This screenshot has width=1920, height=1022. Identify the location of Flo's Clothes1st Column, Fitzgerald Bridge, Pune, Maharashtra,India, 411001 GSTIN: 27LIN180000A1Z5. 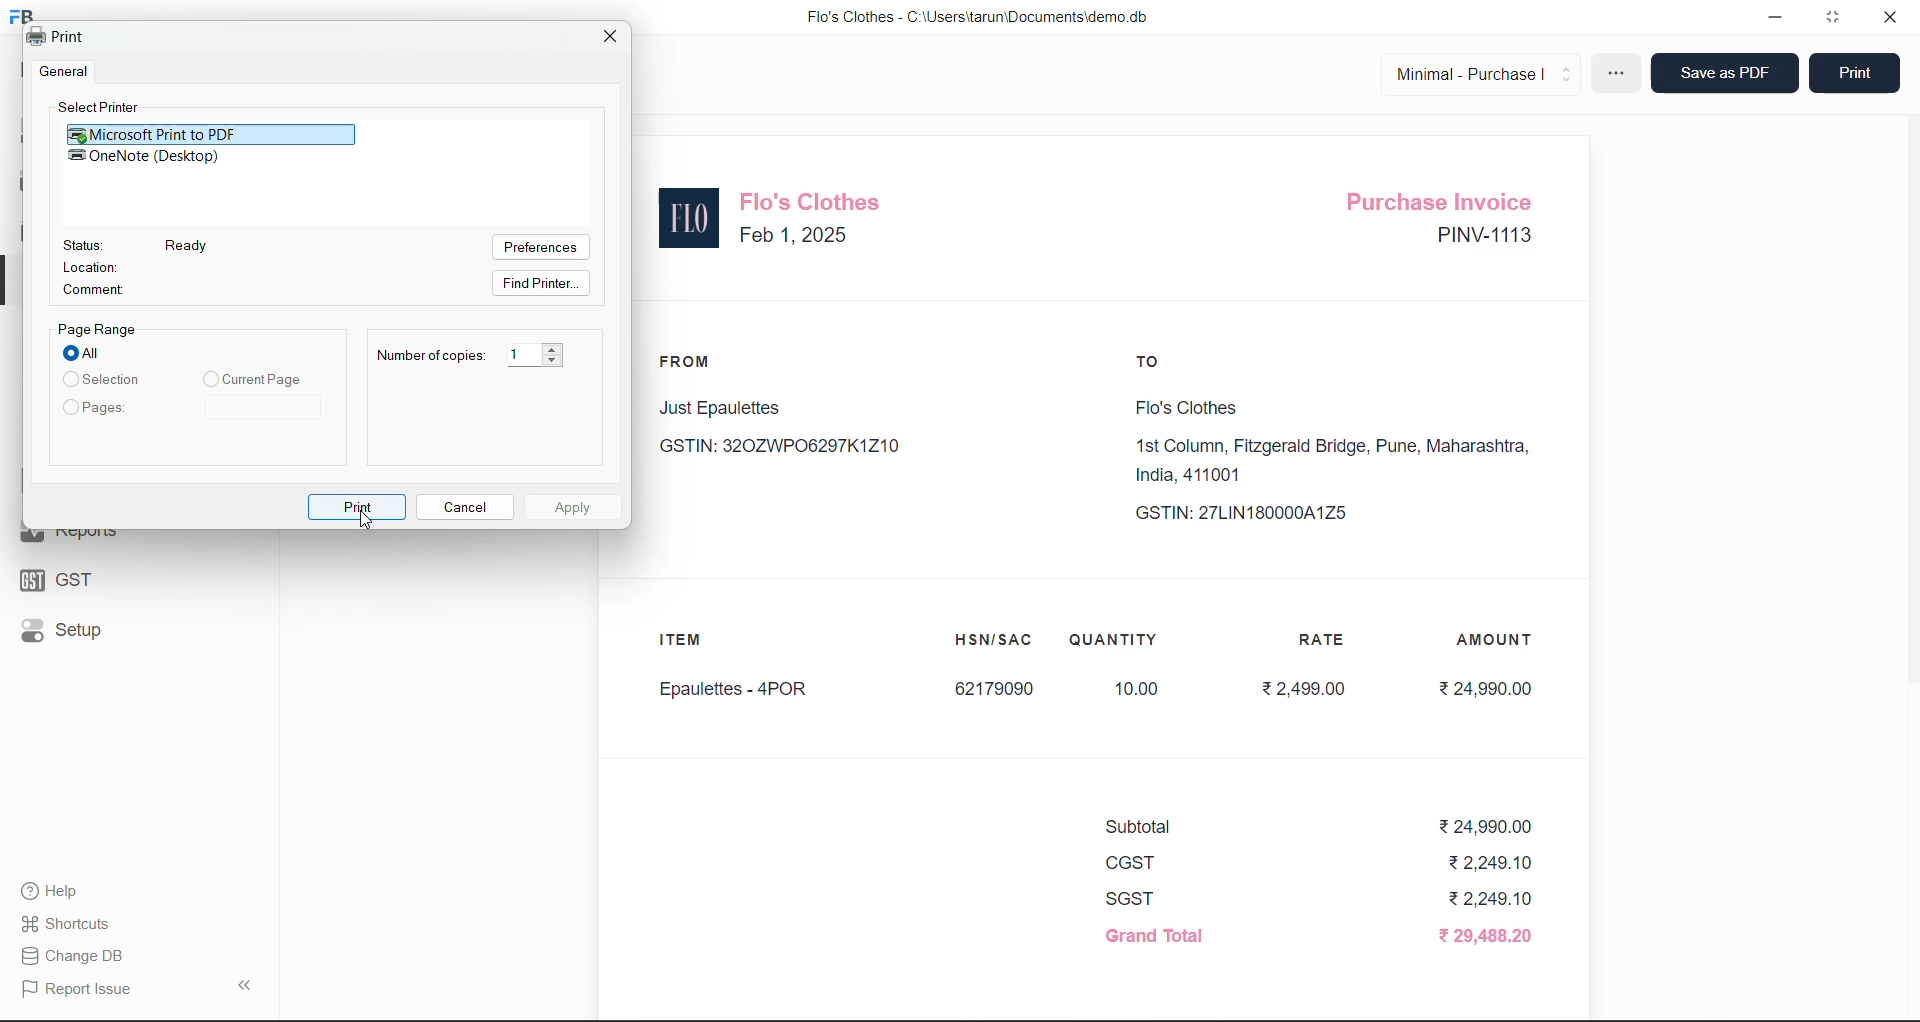
(1320, 459).